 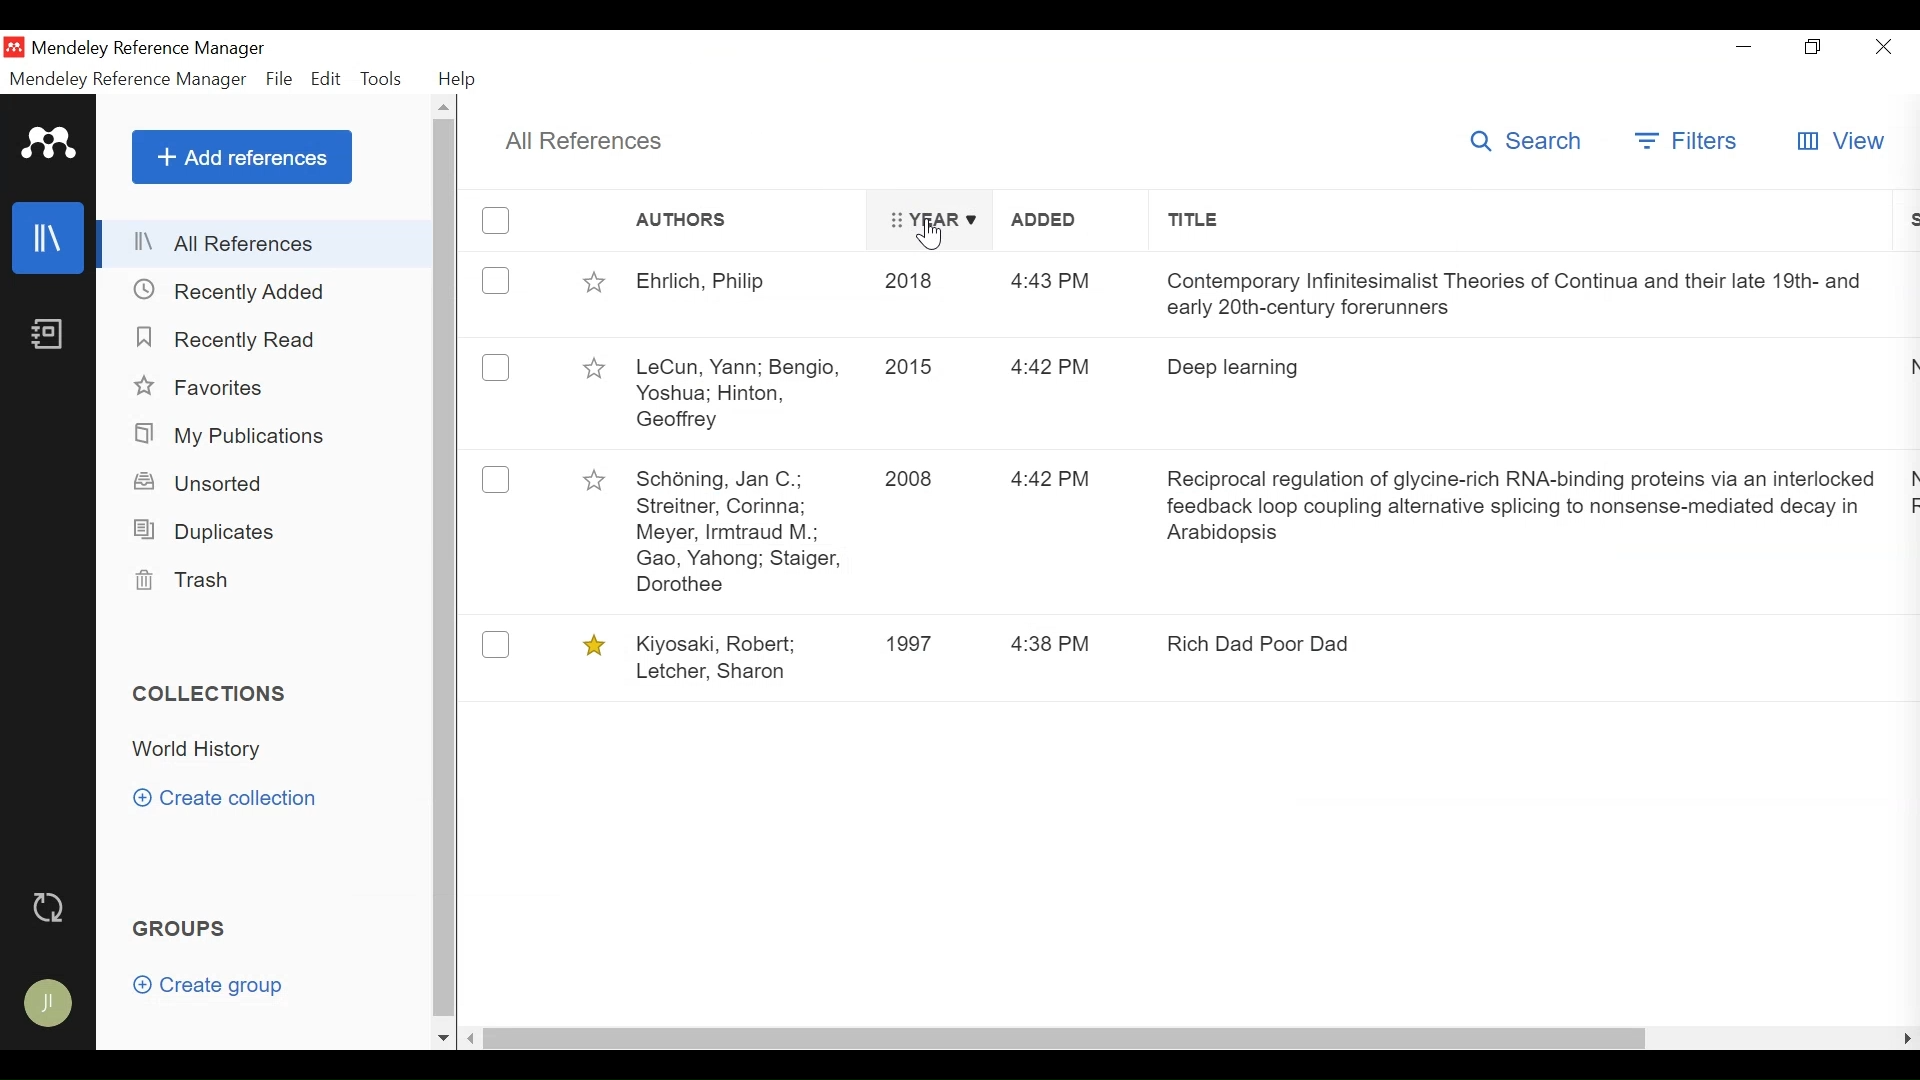 I want to click on Sync, so click(x=51, y=906).